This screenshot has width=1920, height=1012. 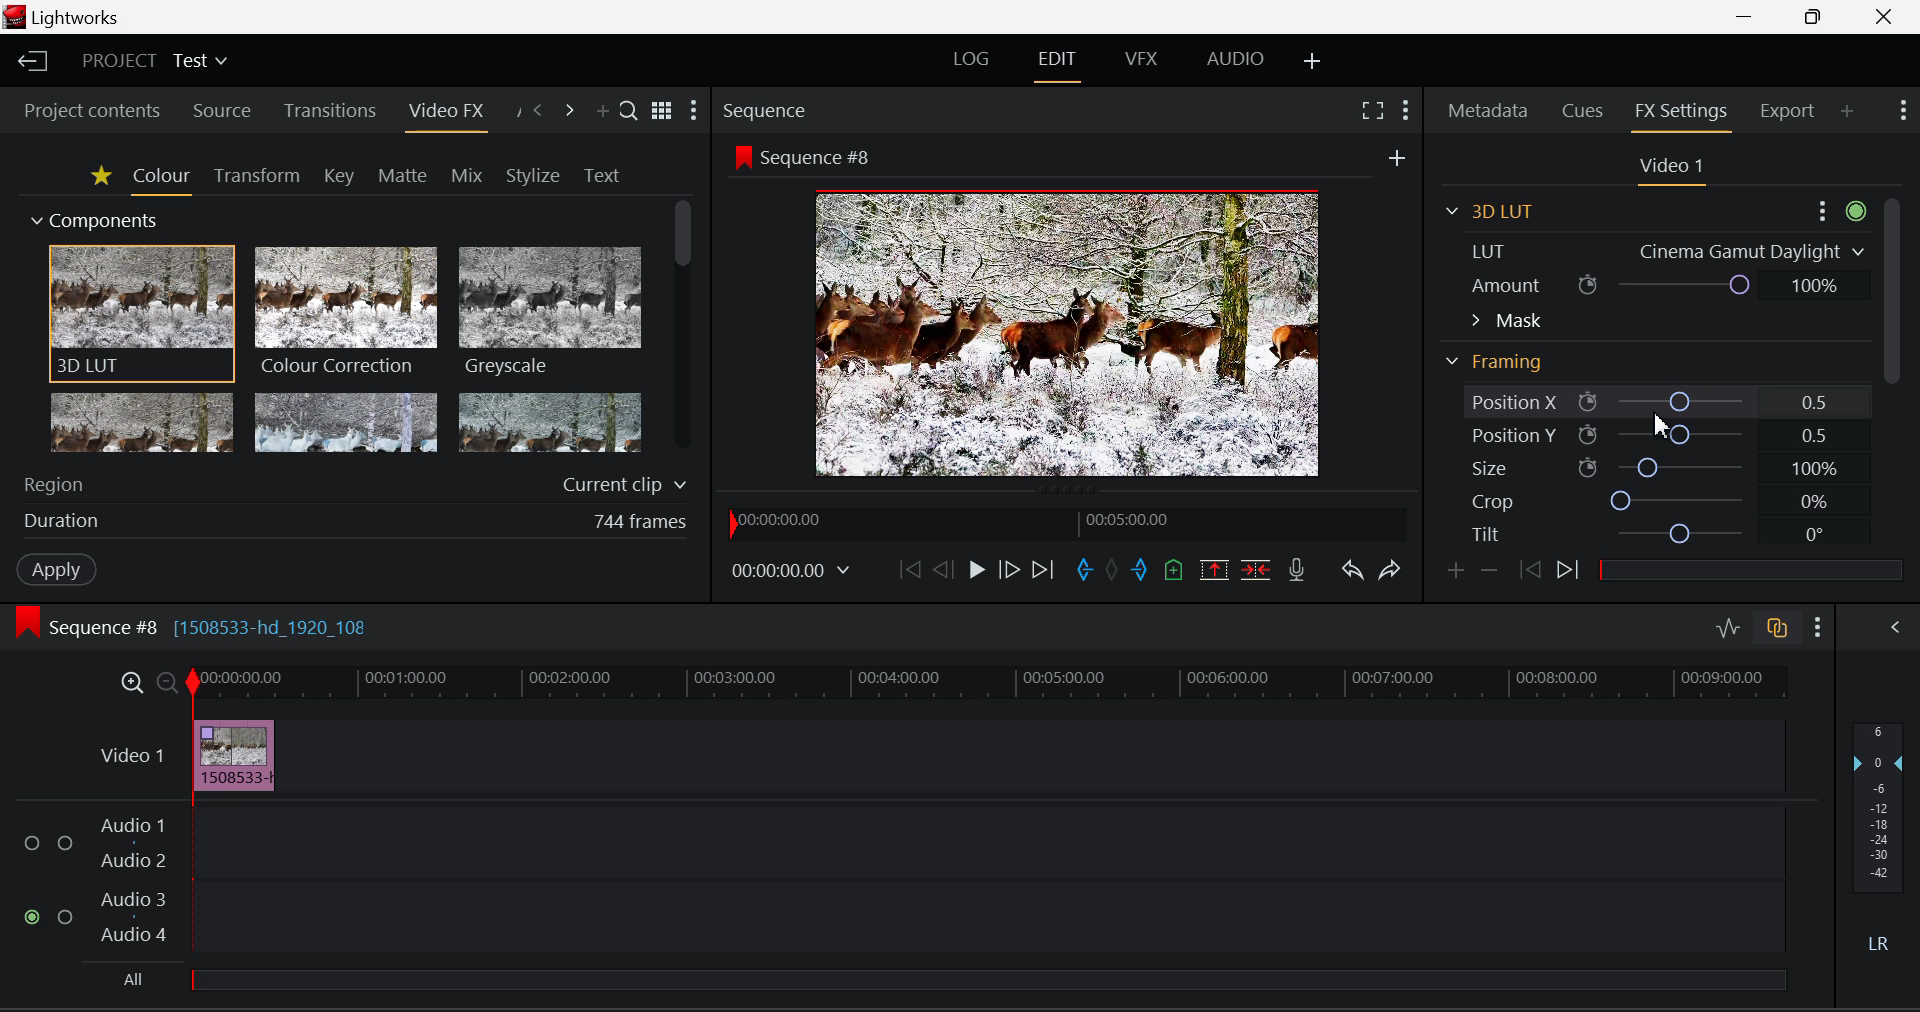 I want to click on Undo, so click(x=1354, y=573).